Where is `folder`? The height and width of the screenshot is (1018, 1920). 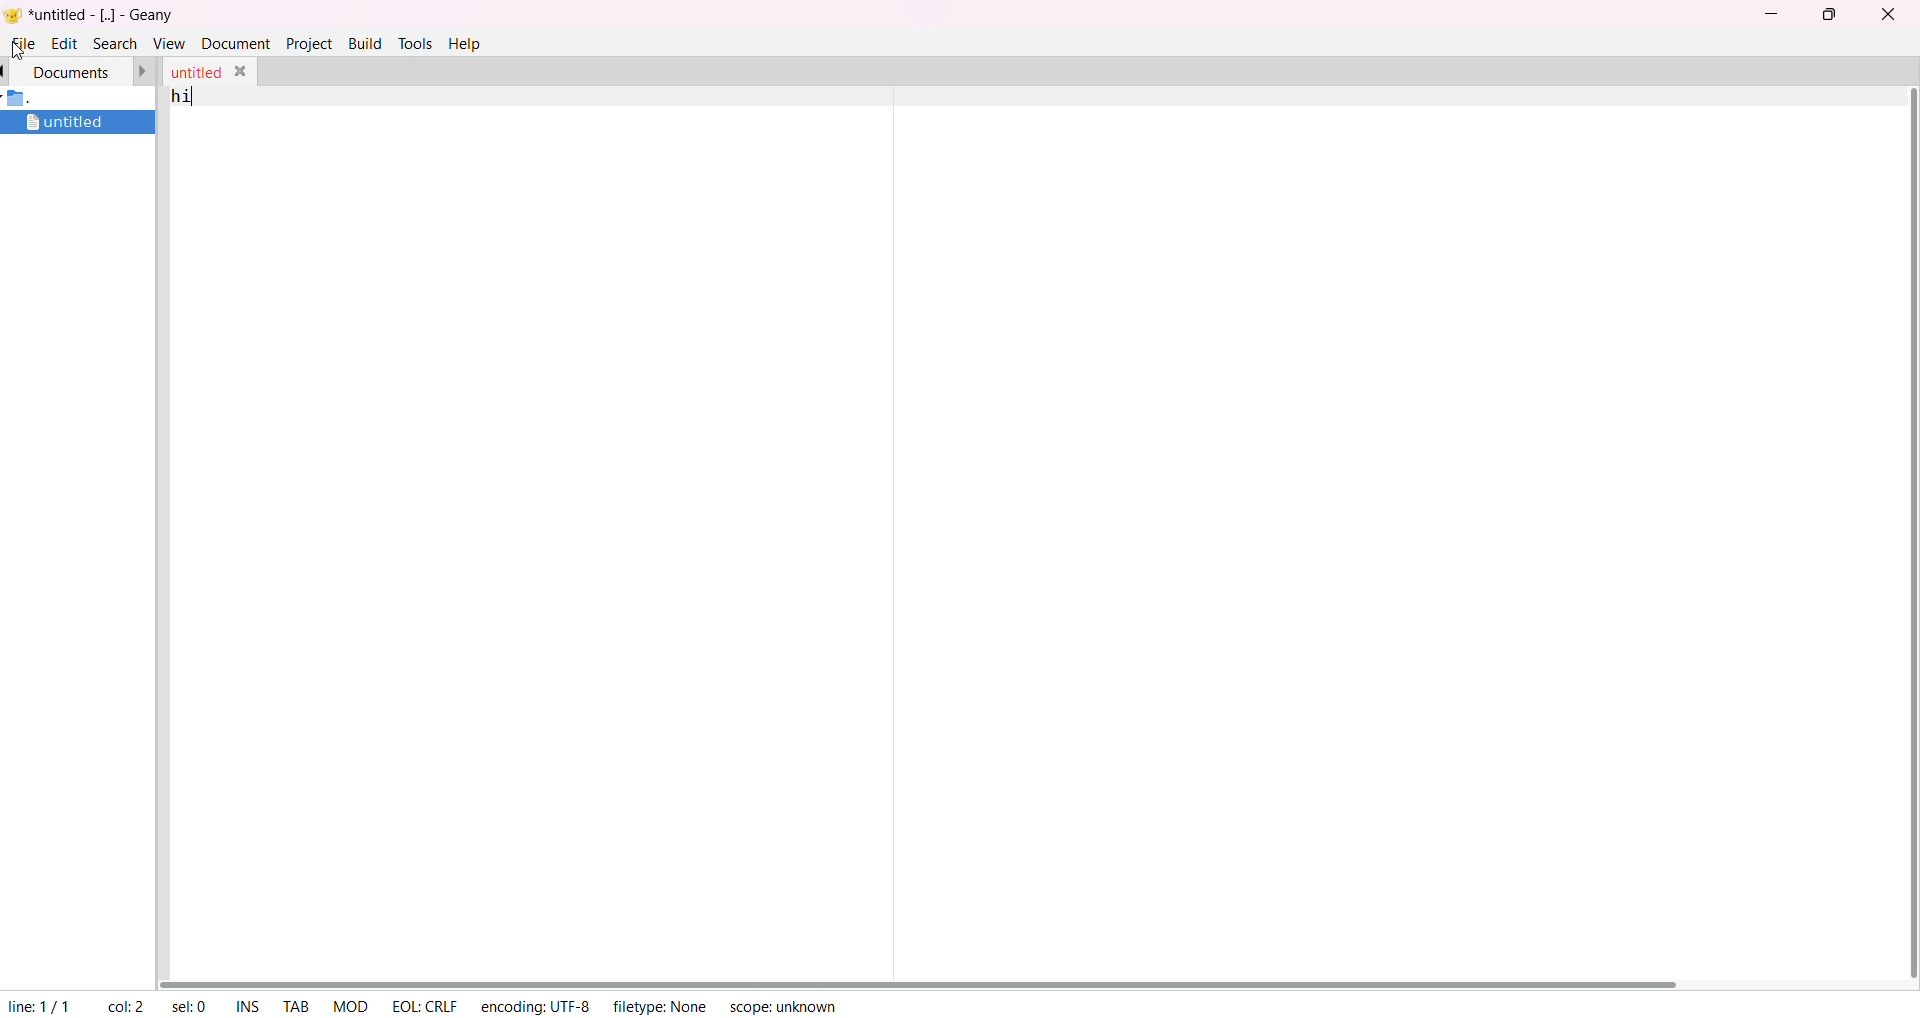
folder is located at coordinates (28, 100).